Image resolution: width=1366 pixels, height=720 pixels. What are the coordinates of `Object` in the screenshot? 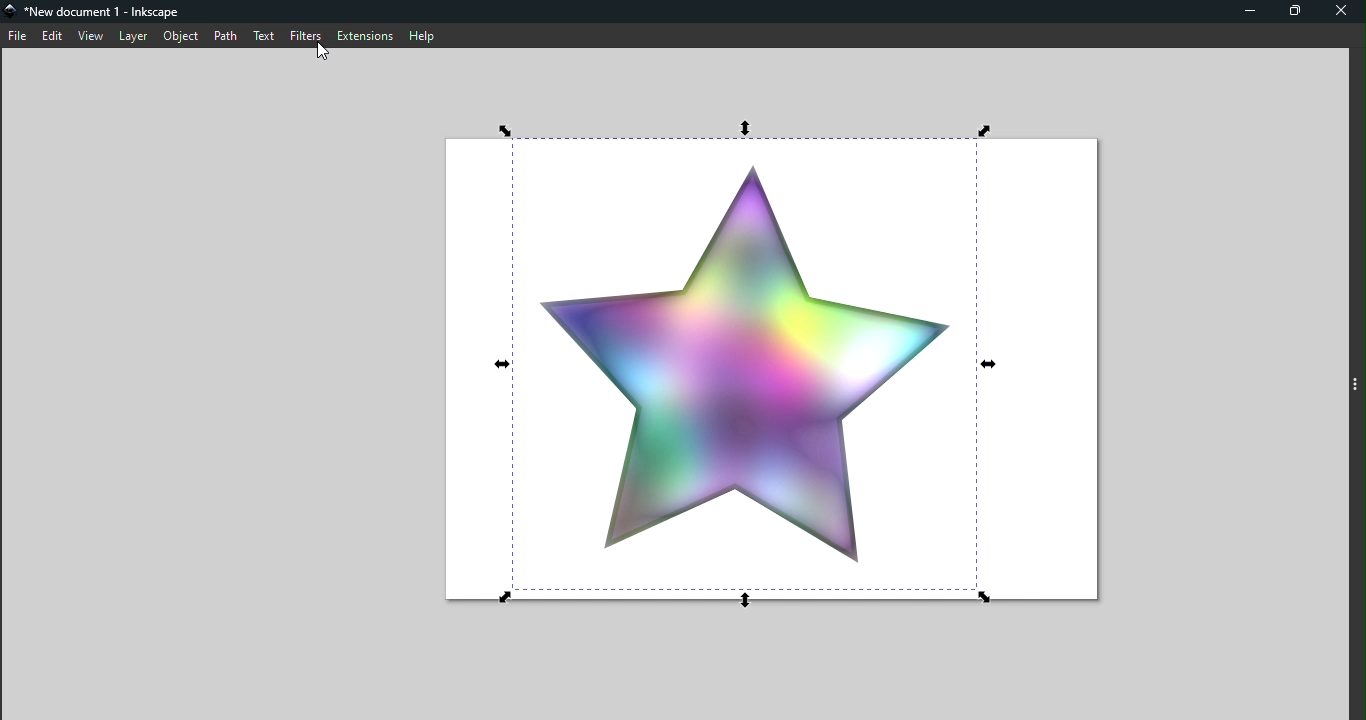 It's located at (182, 36).